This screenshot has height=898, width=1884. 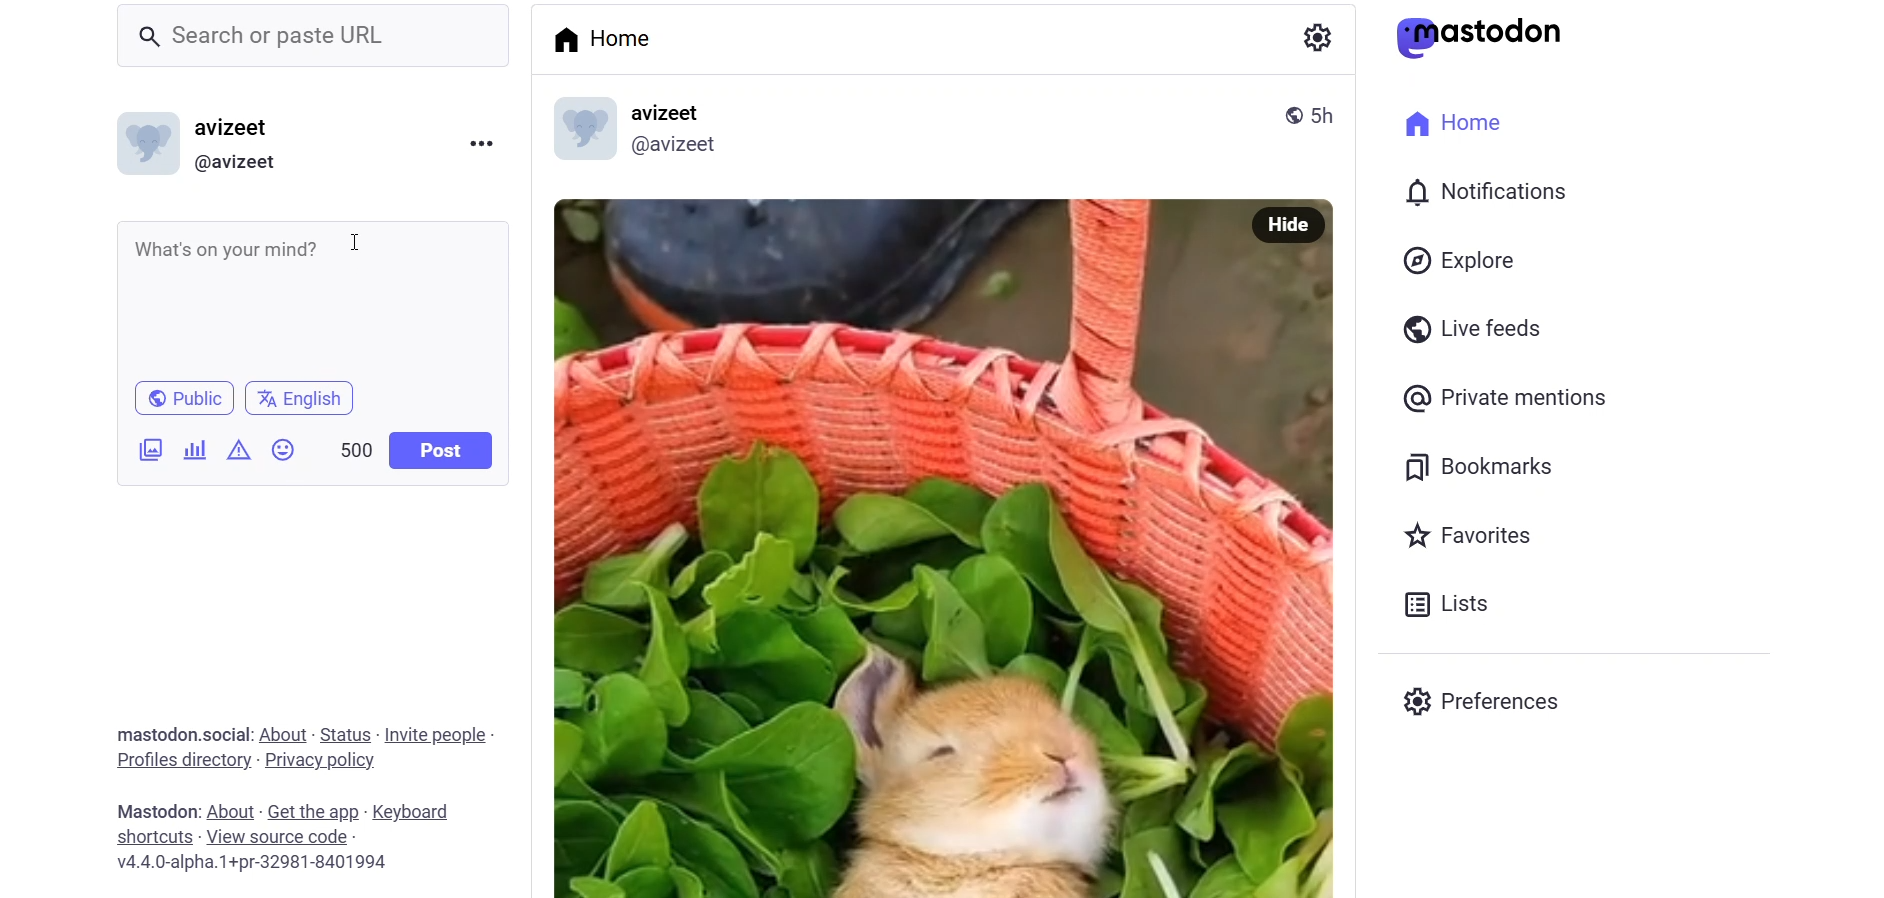 What do you see at coordinates (238, 450) in the screenshot?
I see `content warning` at bounding box center [238, 450].